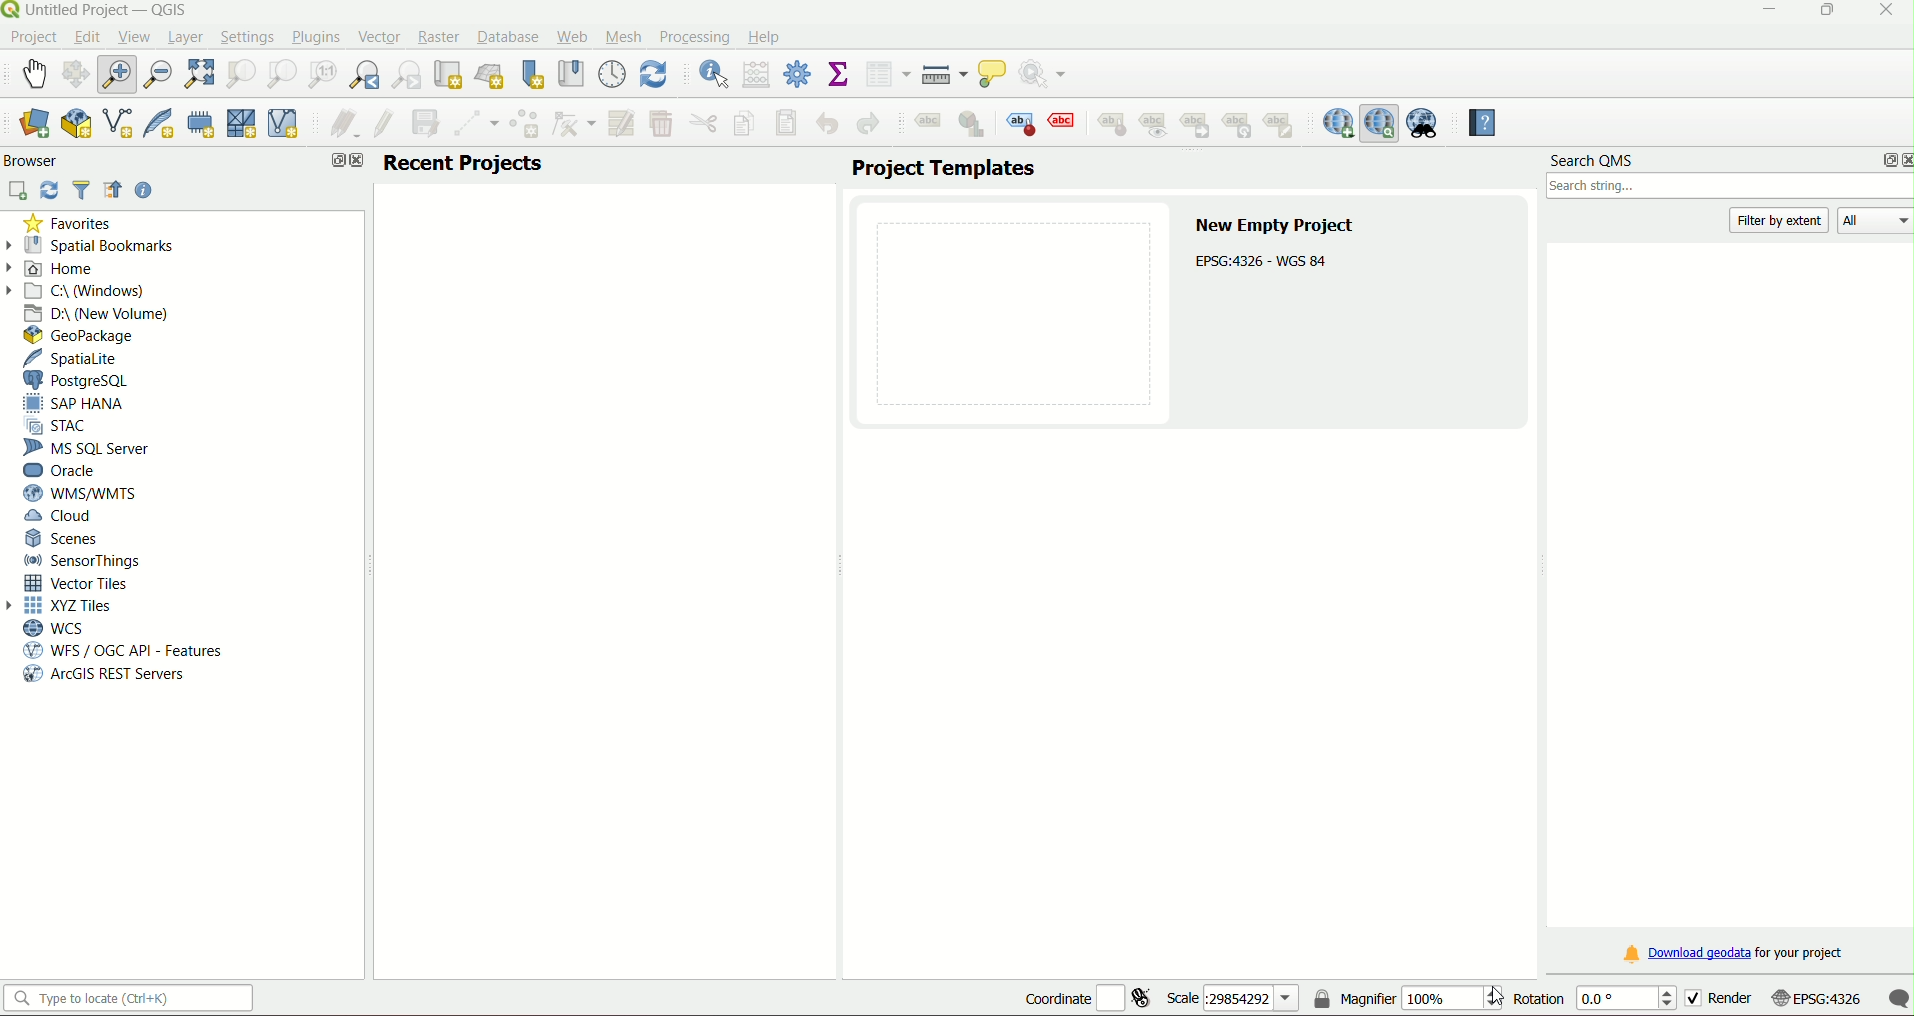  What do you see at coordinates (133, 999) in the screenshot?
I see `search bar` at bounding box center [133, 999].